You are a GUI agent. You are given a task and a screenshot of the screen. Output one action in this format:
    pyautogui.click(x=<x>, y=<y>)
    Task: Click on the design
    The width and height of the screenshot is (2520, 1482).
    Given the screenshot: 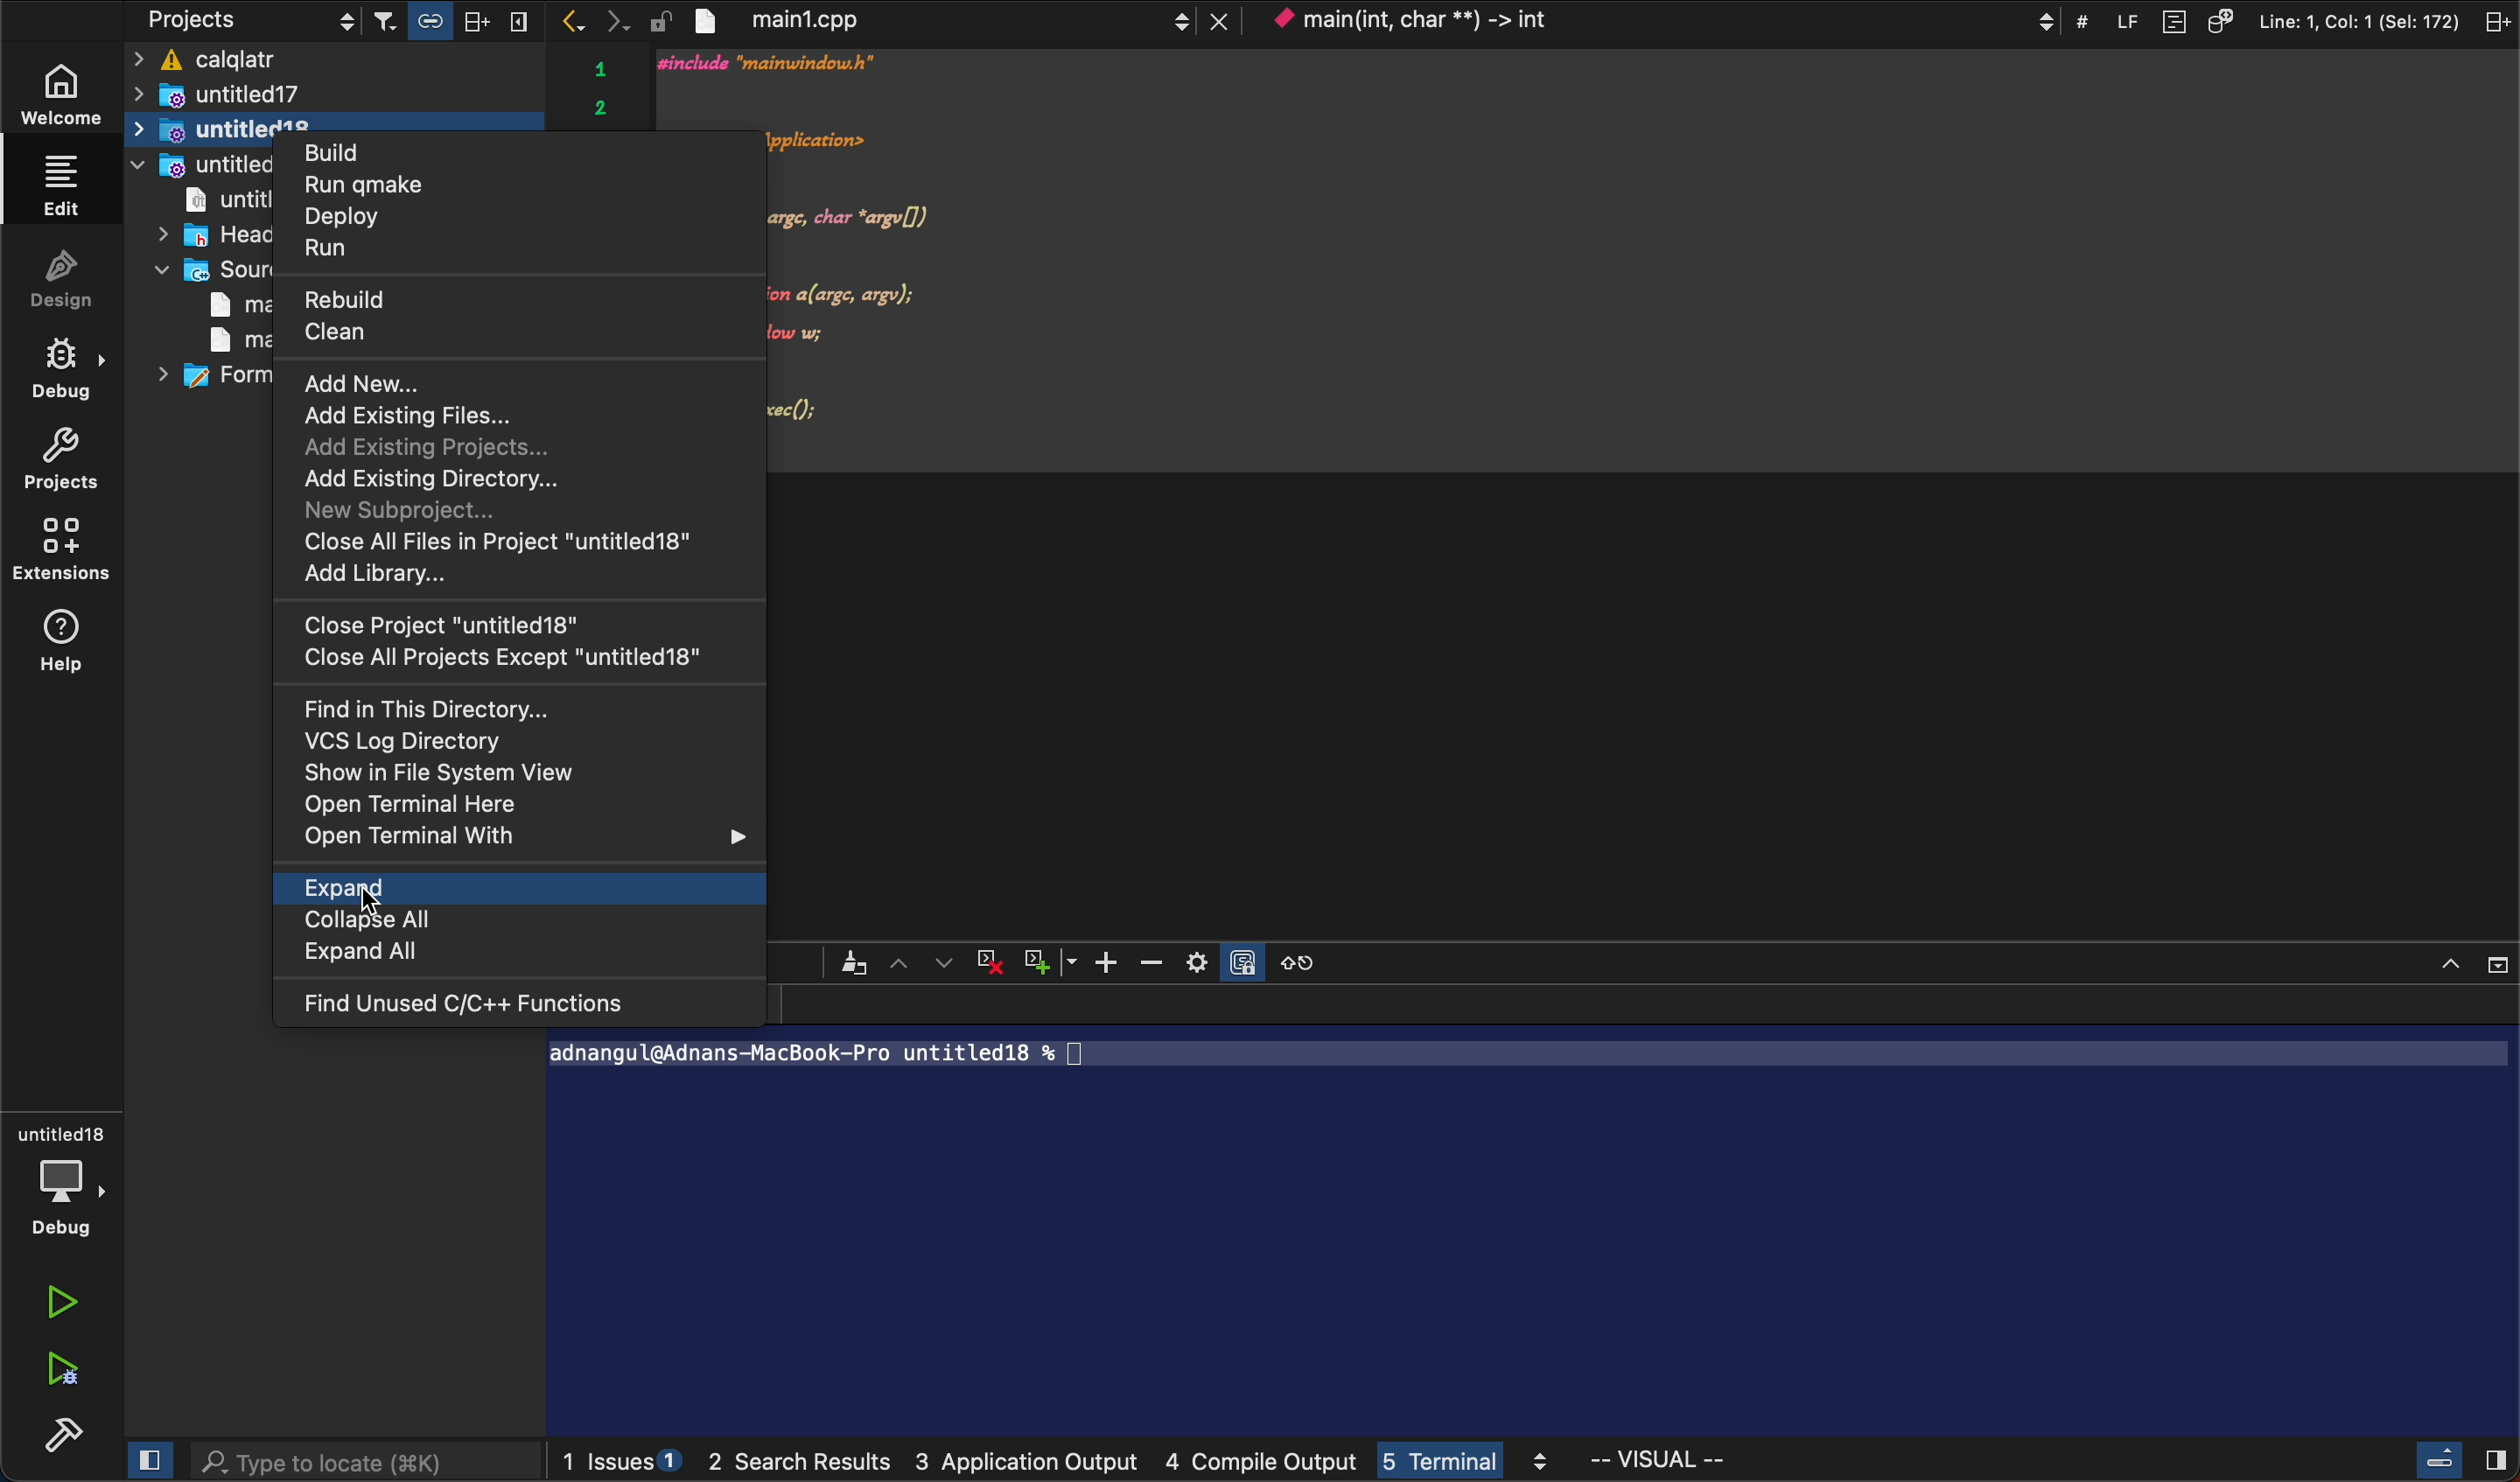 What is the action you would take?
    pyautogui.click(x=60, y=279)
    